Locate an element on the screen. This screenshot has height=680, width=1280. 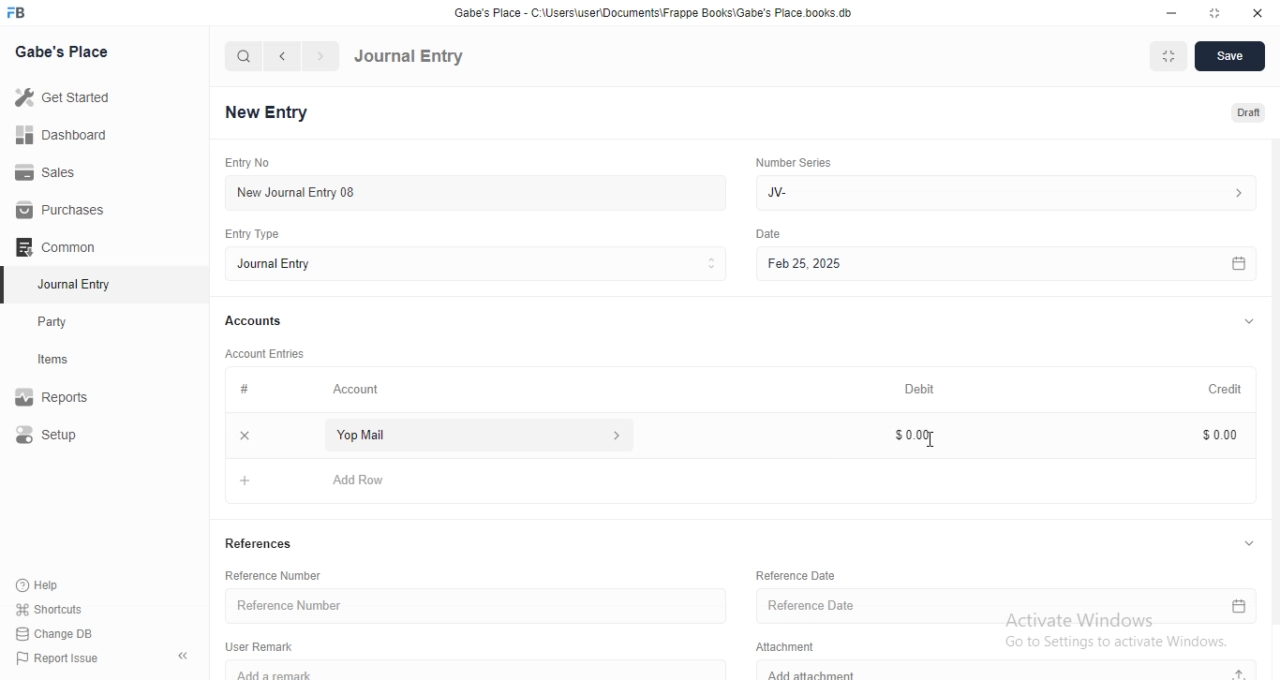
Account is located at coordinates (358, 391).